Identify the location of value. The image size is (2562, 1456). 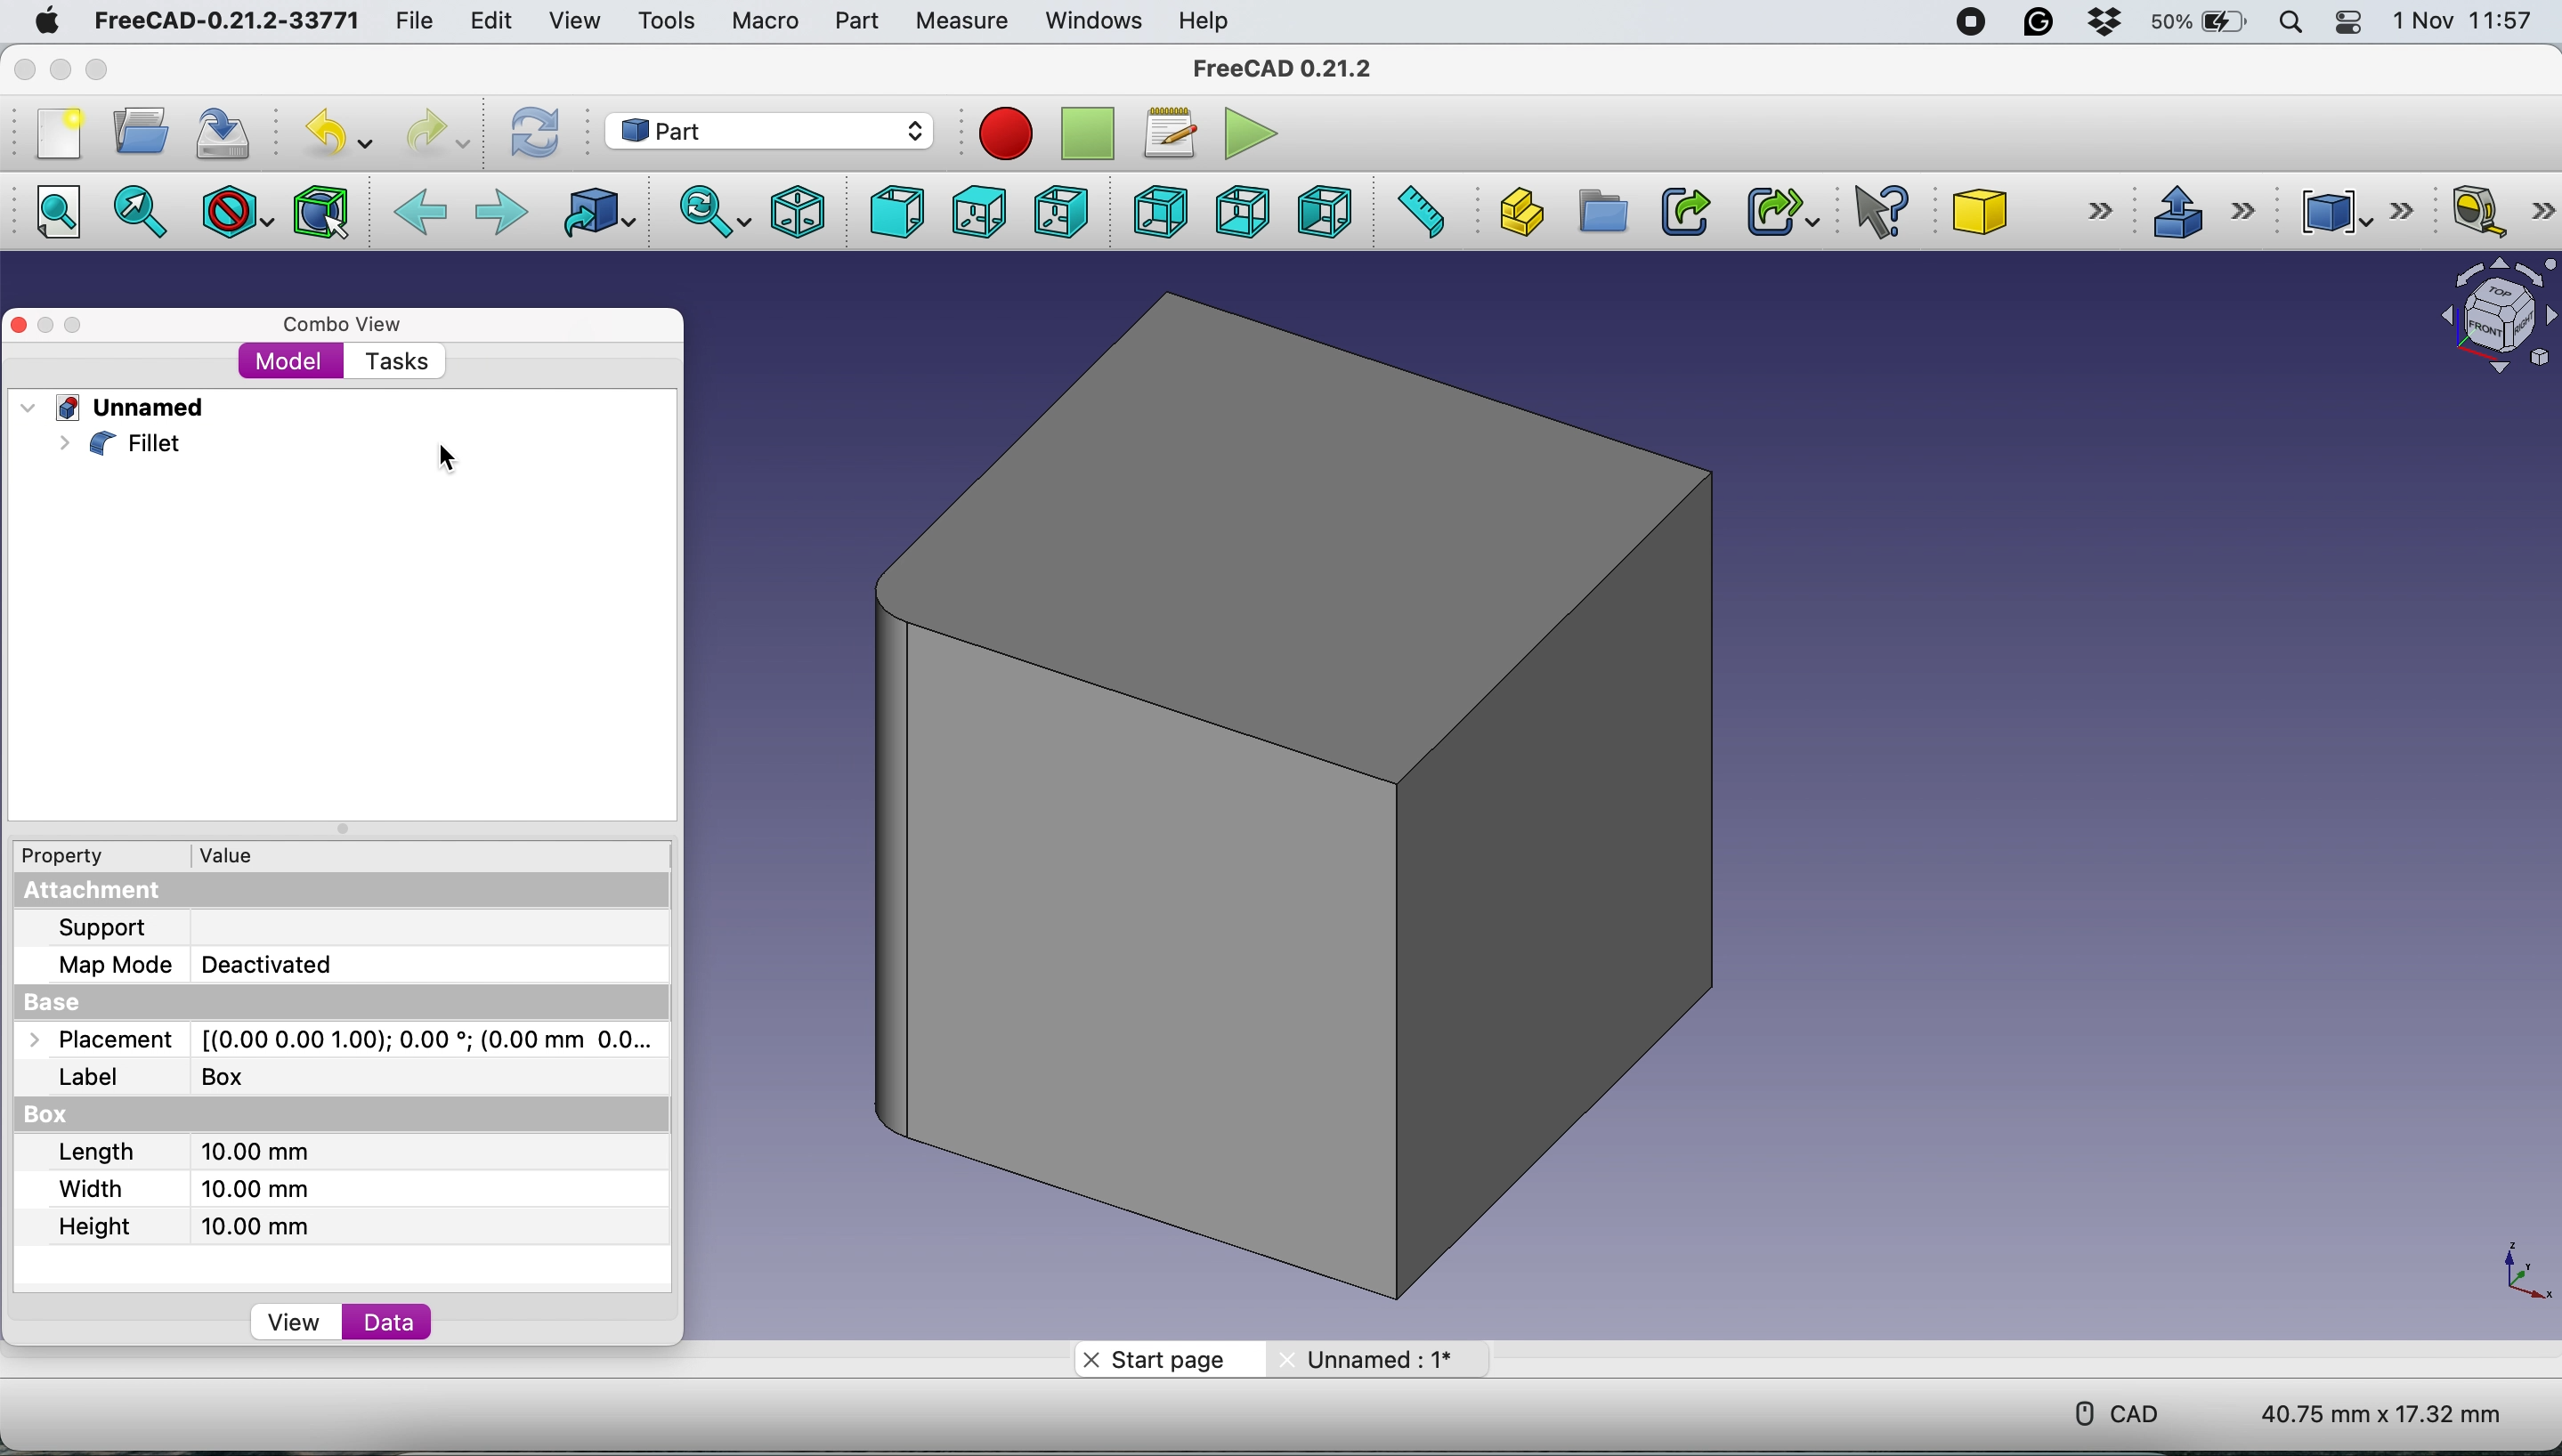
(242, 854).